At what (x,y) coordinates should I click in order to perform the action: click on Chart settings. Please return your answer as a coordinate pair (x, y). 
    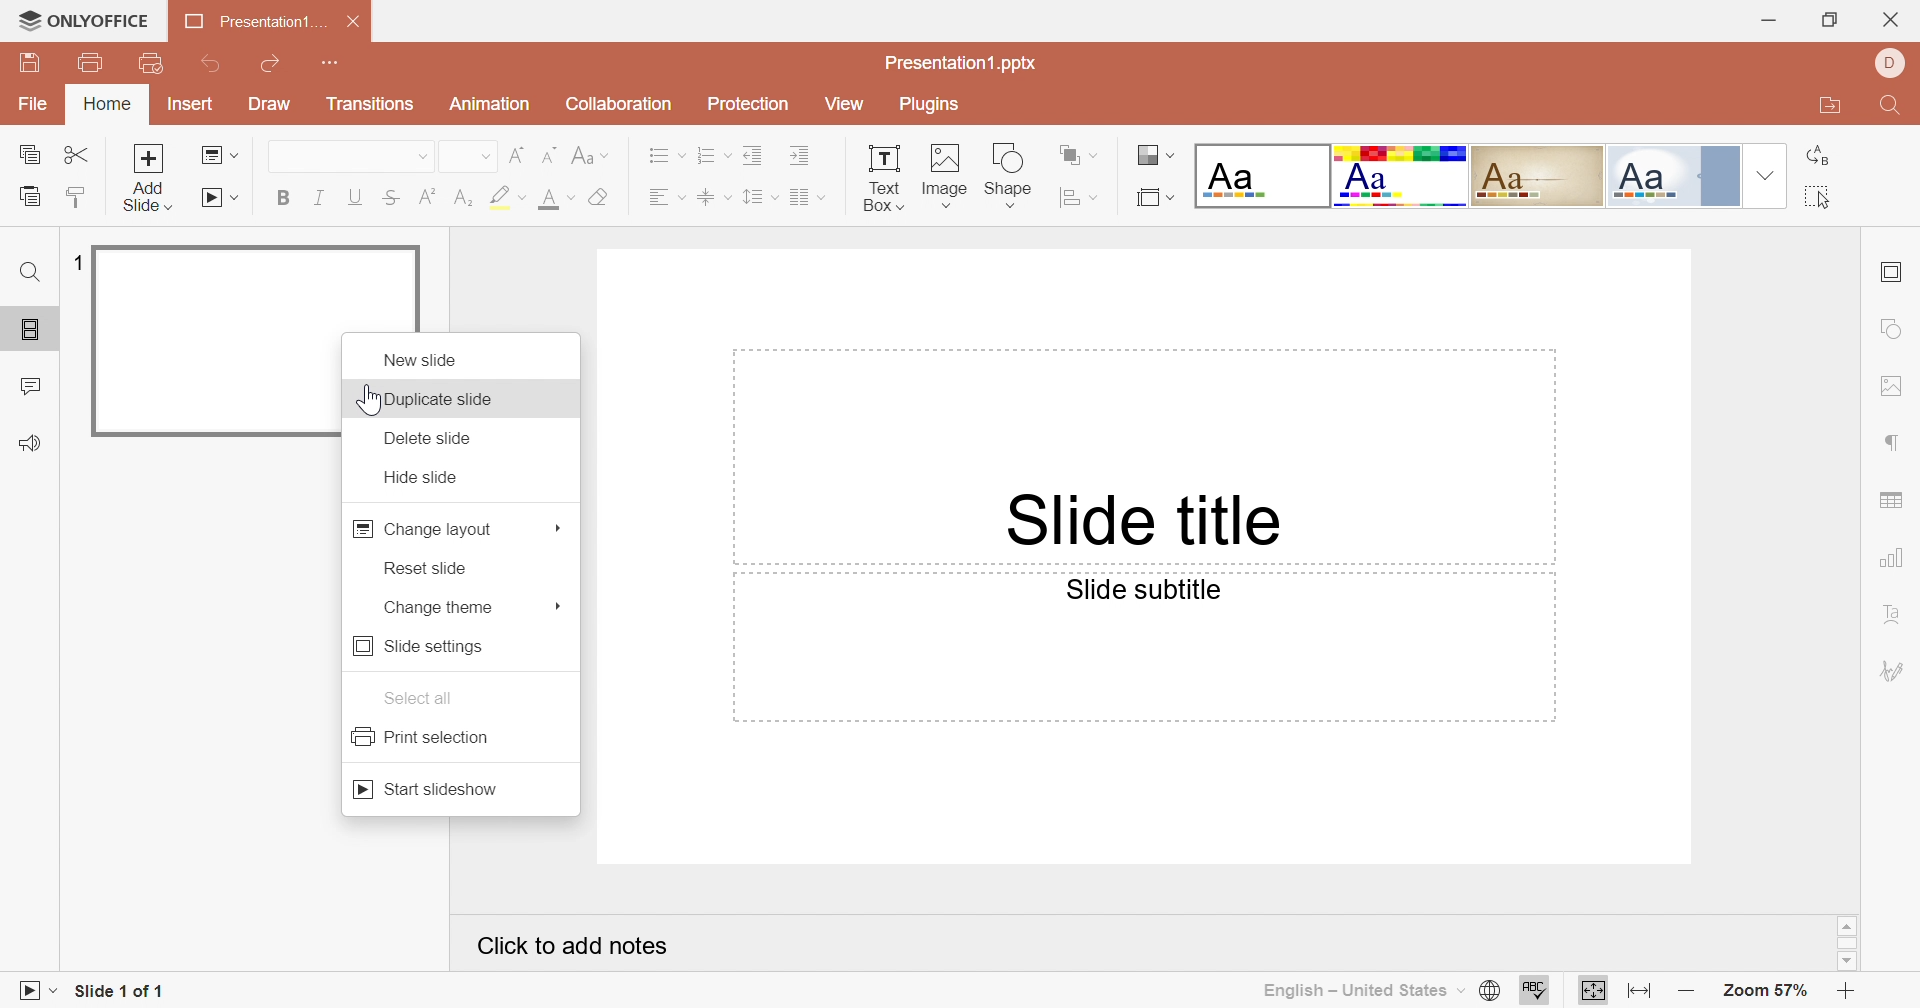
    Looking at the image, I should click on (1895, 561).